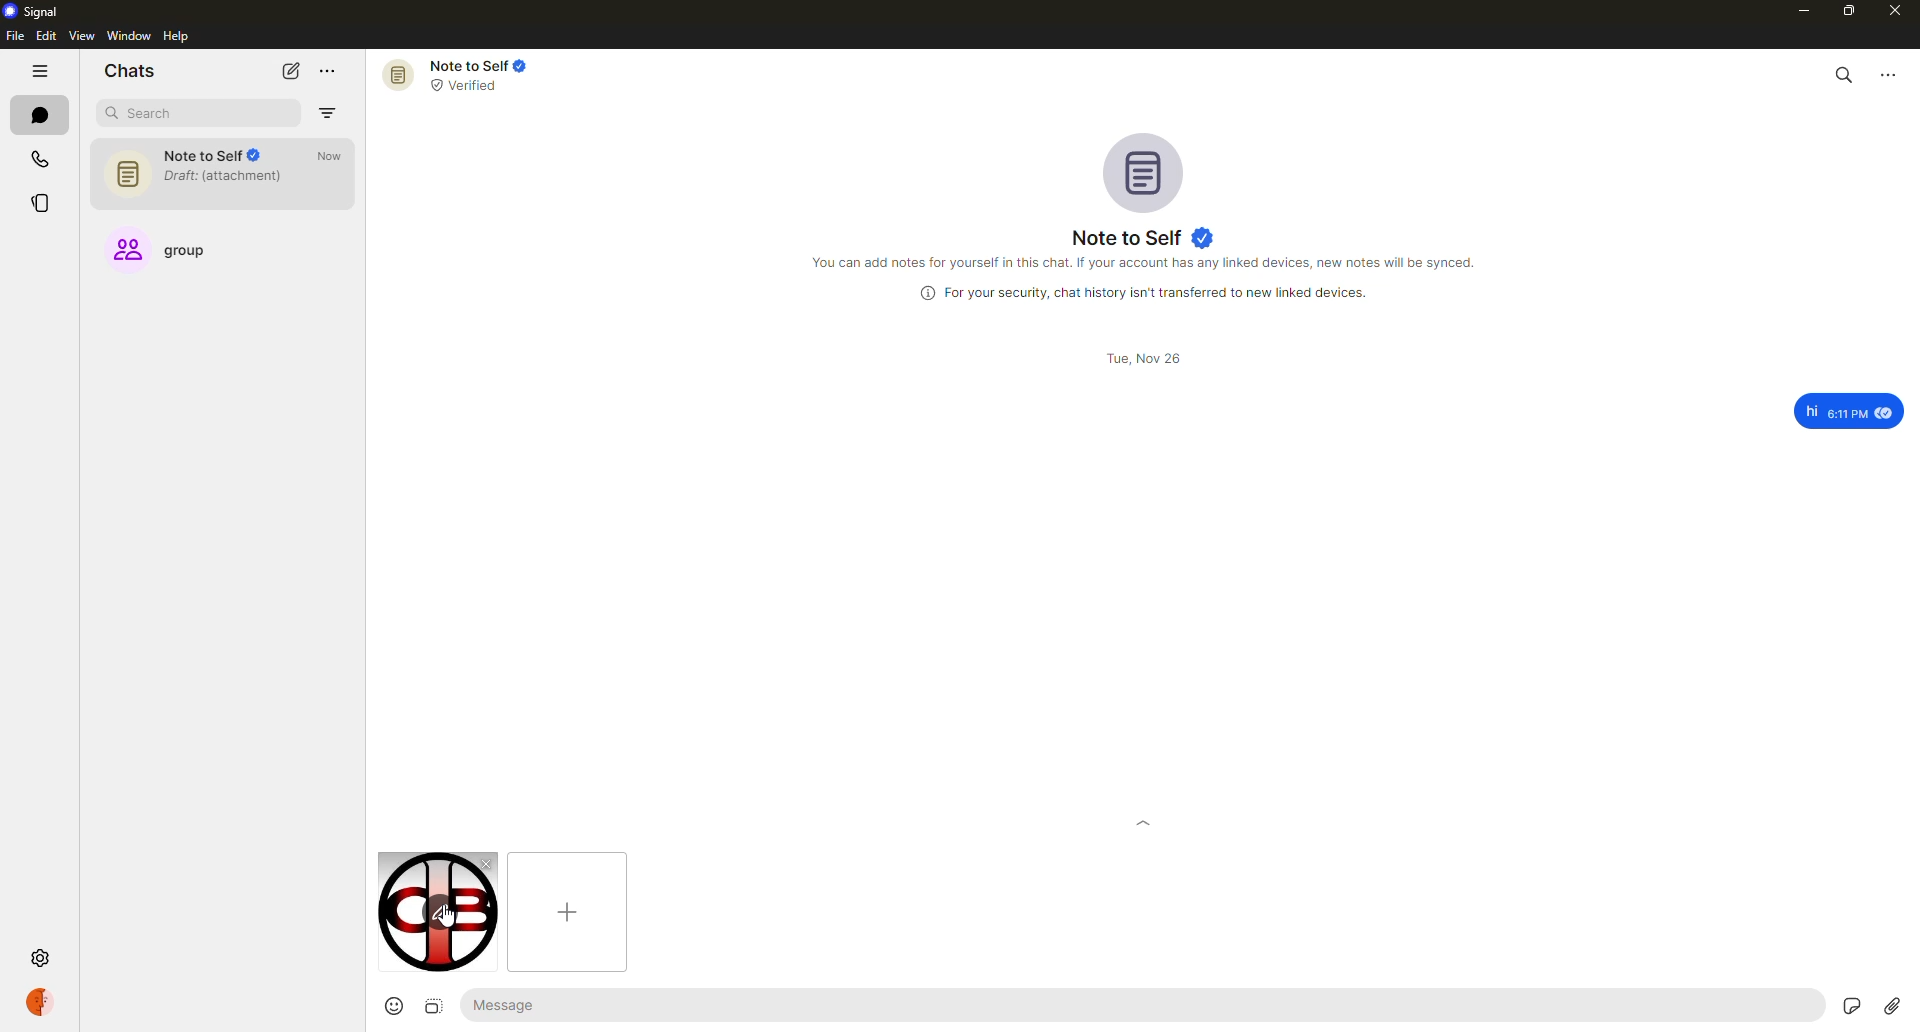  What do you see at coordinates (1898, 13) in the screenshot?
I see `close` at bounding box center [1898, 13].